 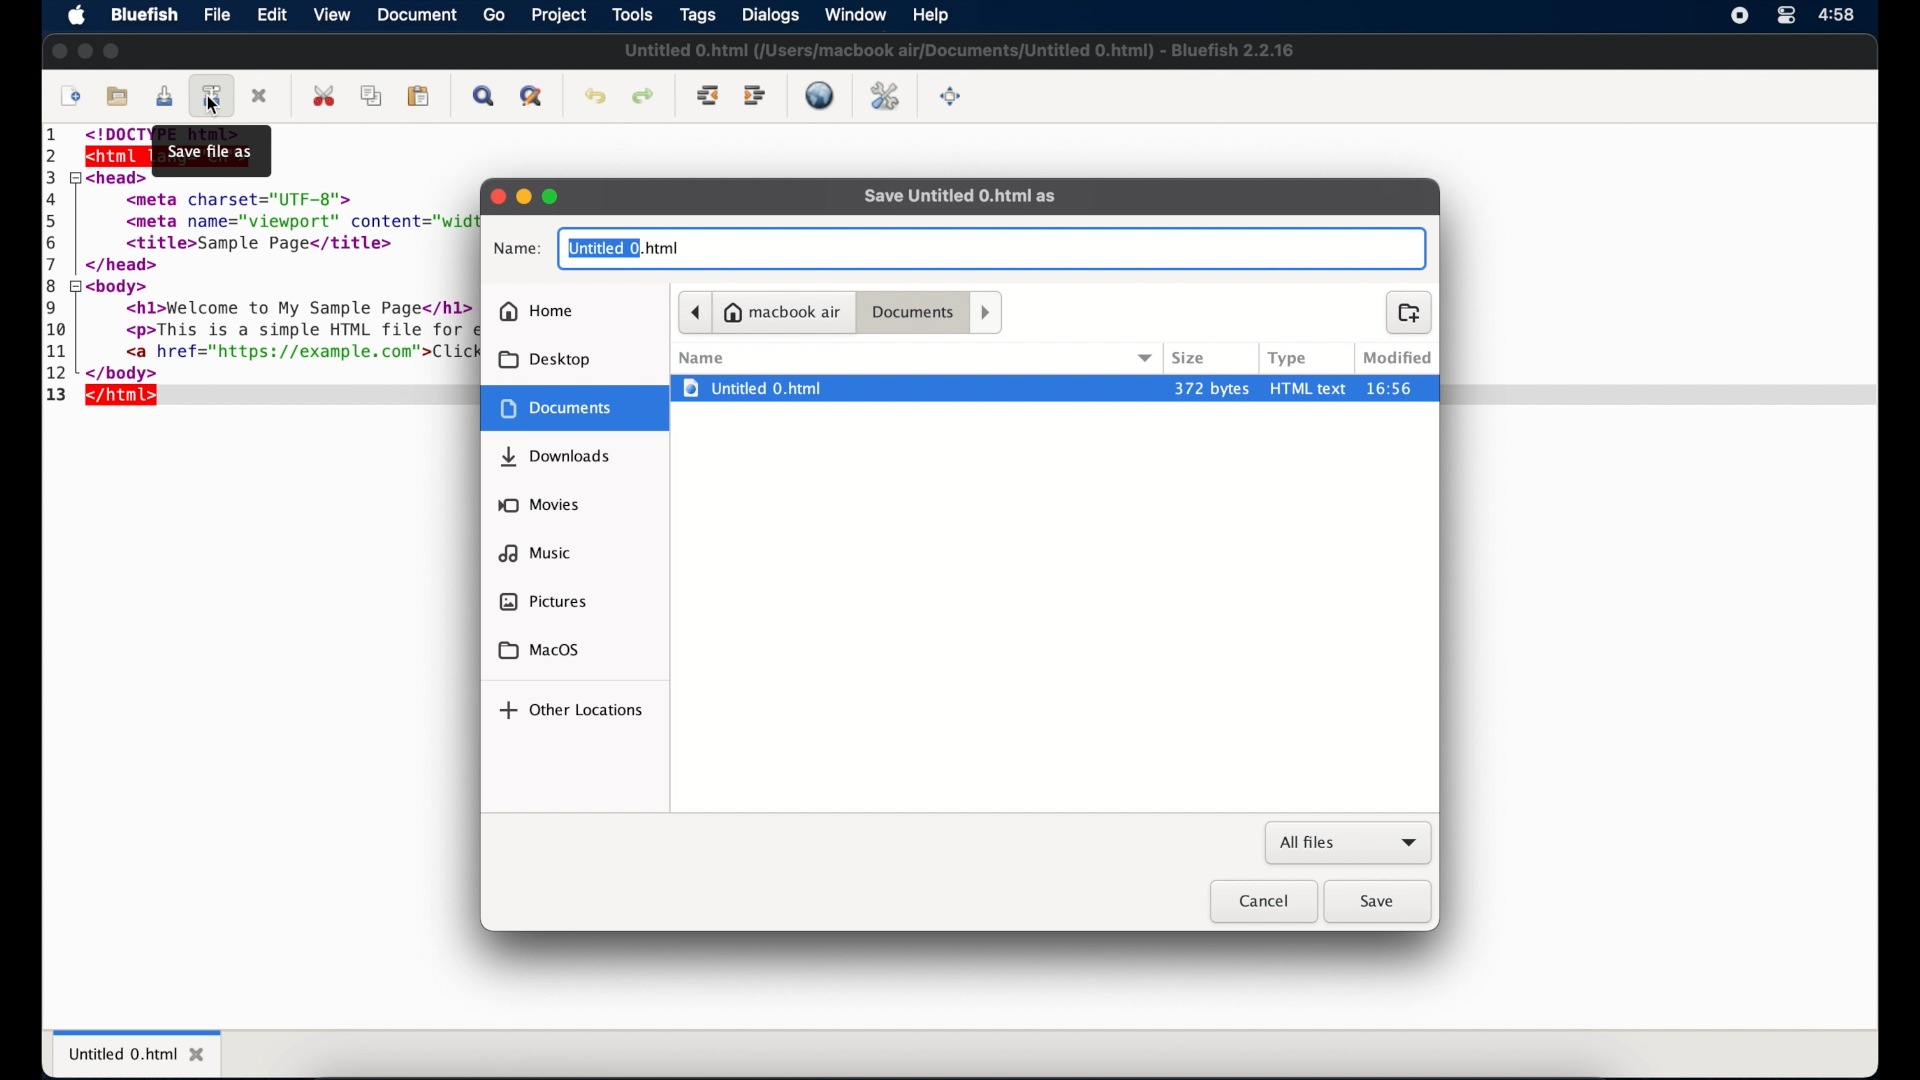 I want to click on undo, so click(x=595, y=97).